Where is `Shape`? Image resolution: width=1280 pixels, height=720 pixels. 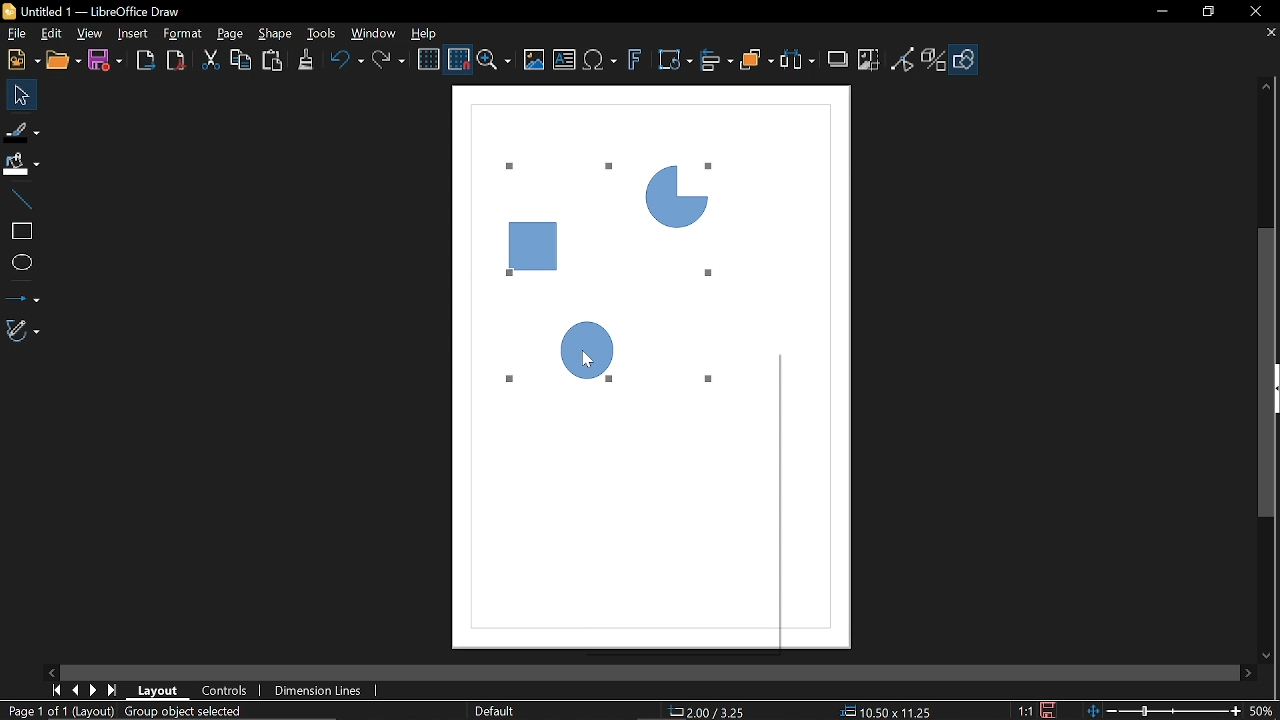 Shape is located at coordinates (274, 35).